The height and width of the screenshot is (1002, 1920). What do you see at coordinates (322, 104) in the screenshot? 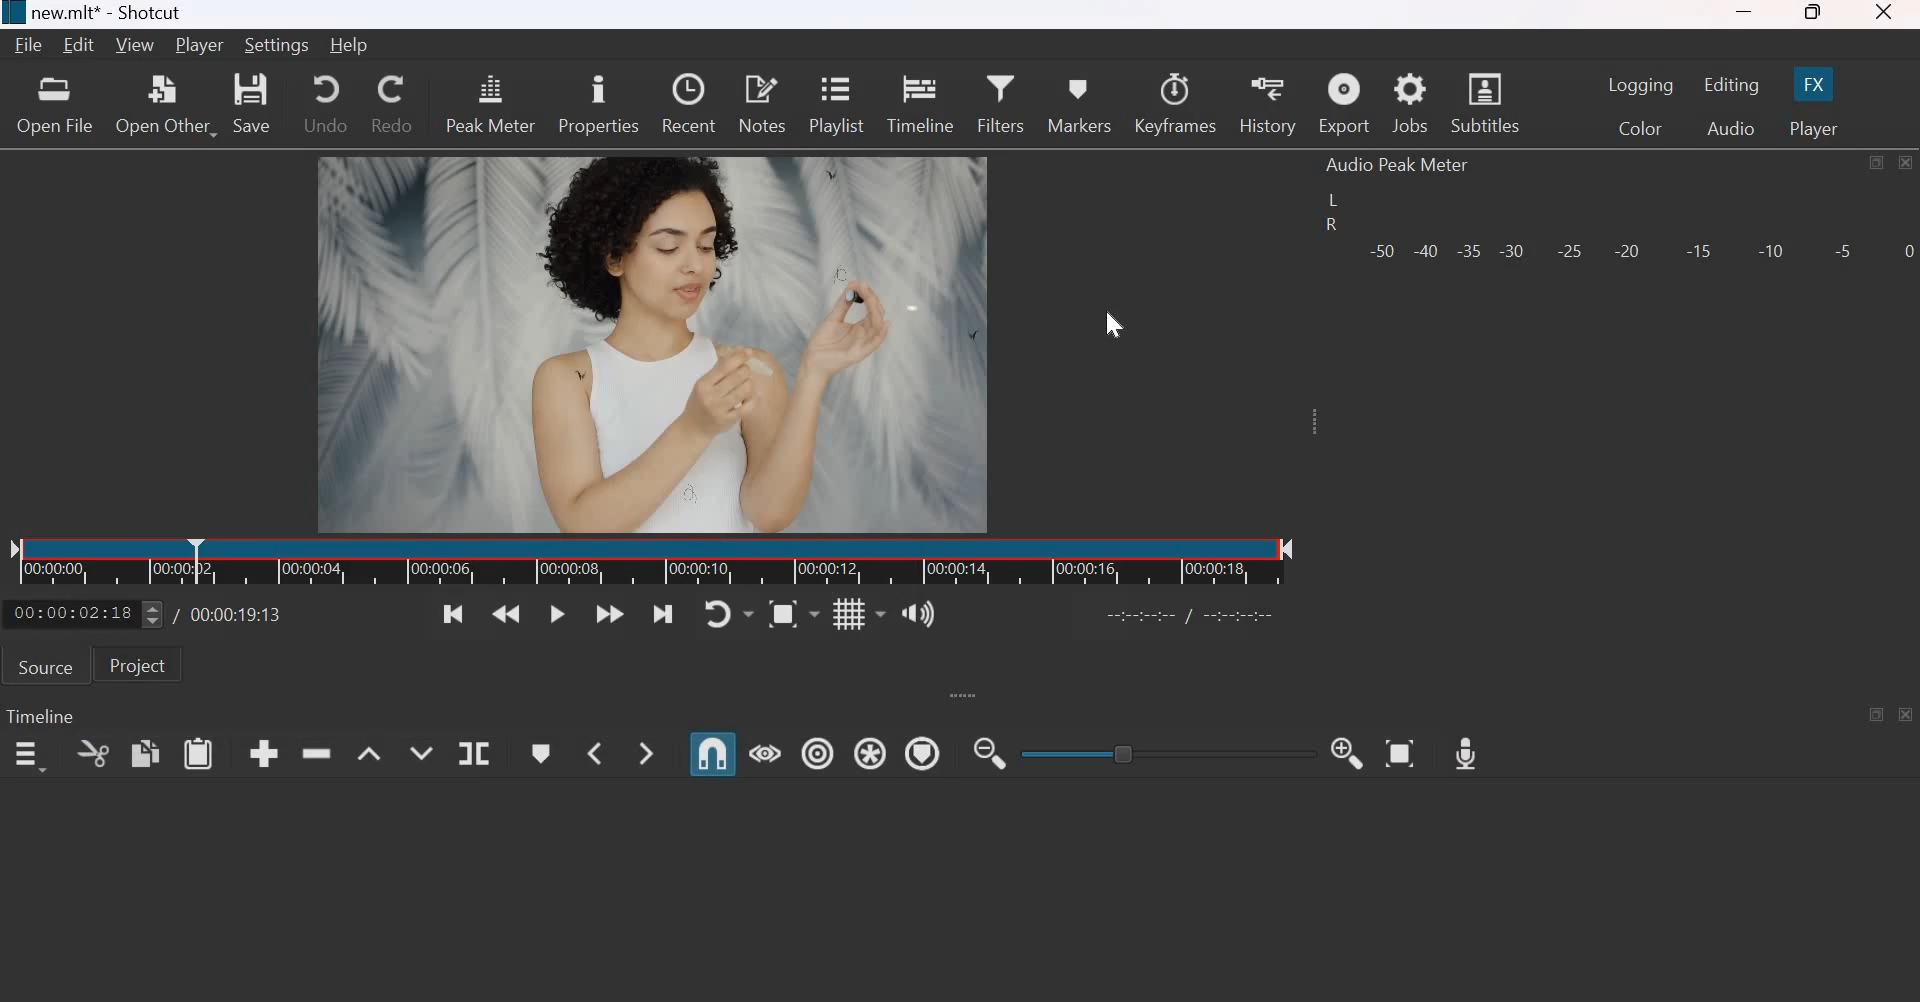
I see `Undo` at bounding box center [322, 104].